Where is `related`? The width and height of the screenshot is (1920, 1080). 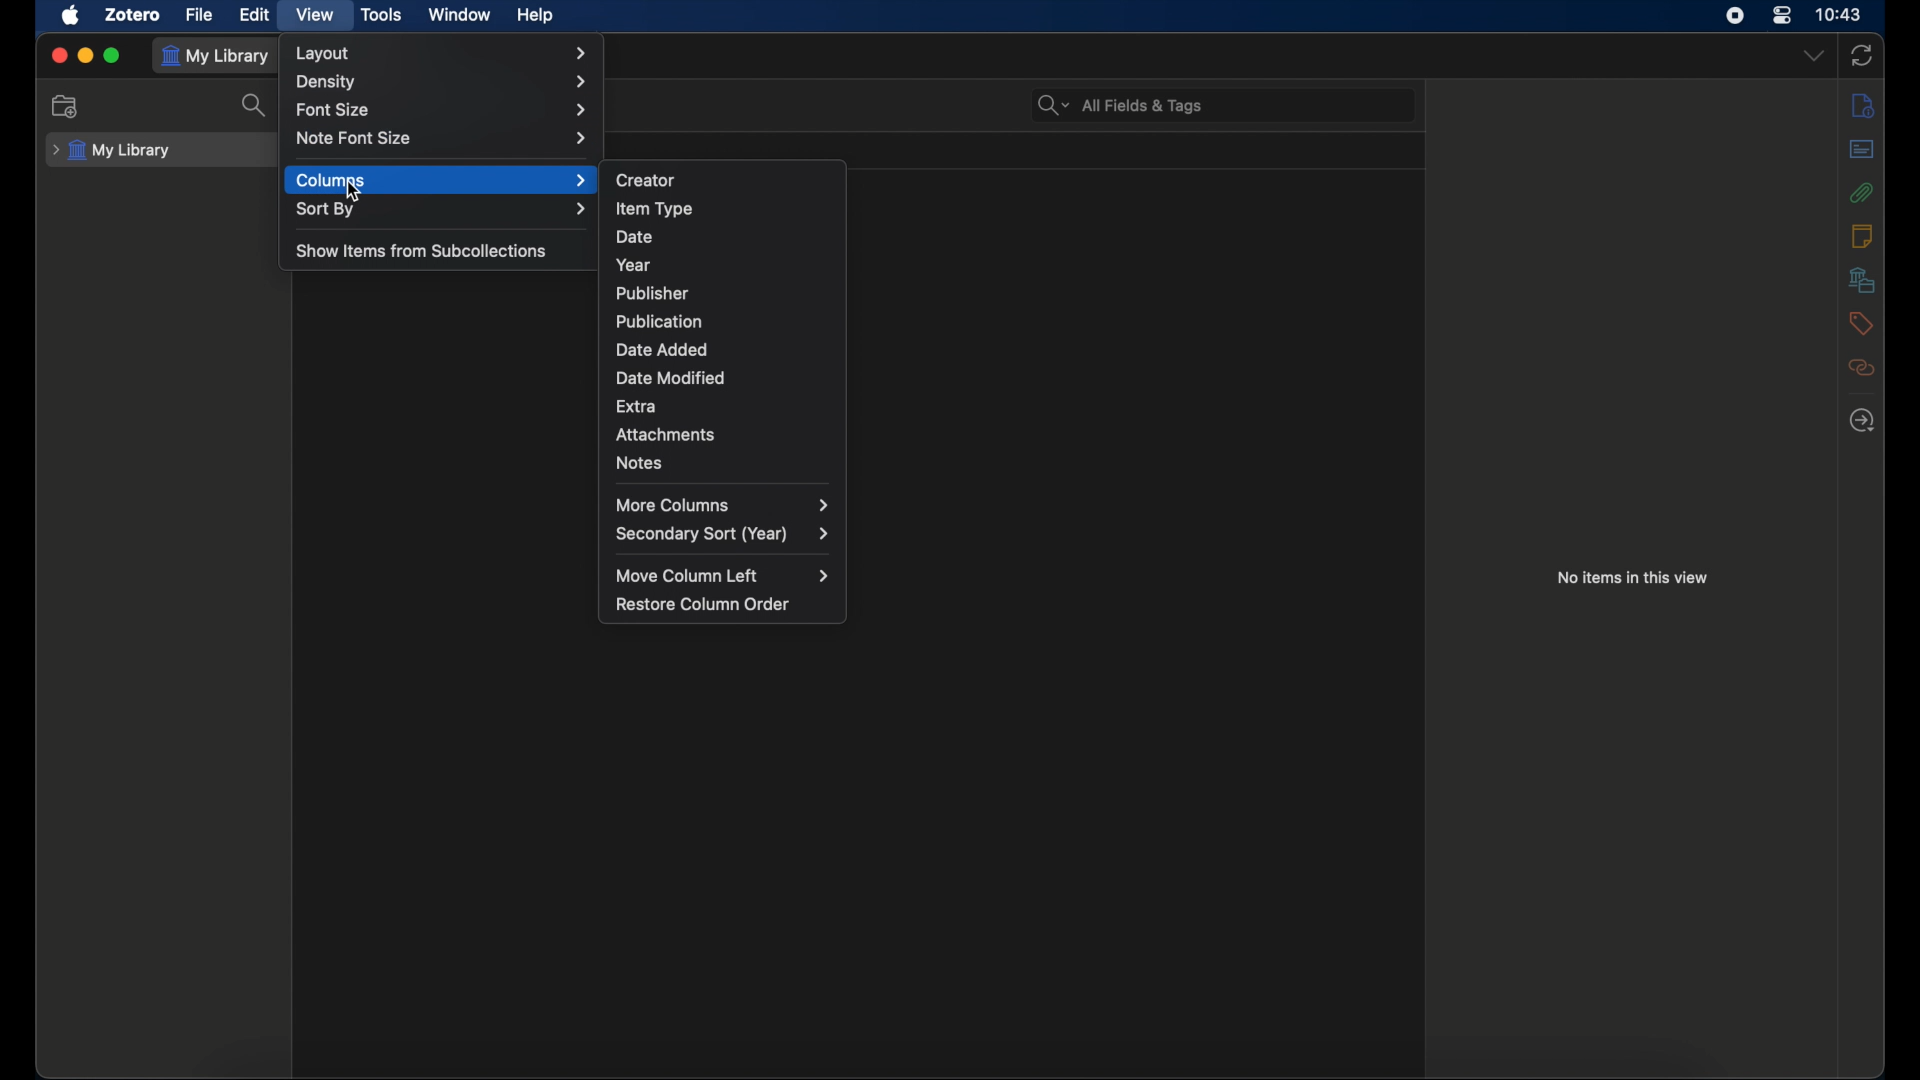
related is located at coordinates (1861, 367).